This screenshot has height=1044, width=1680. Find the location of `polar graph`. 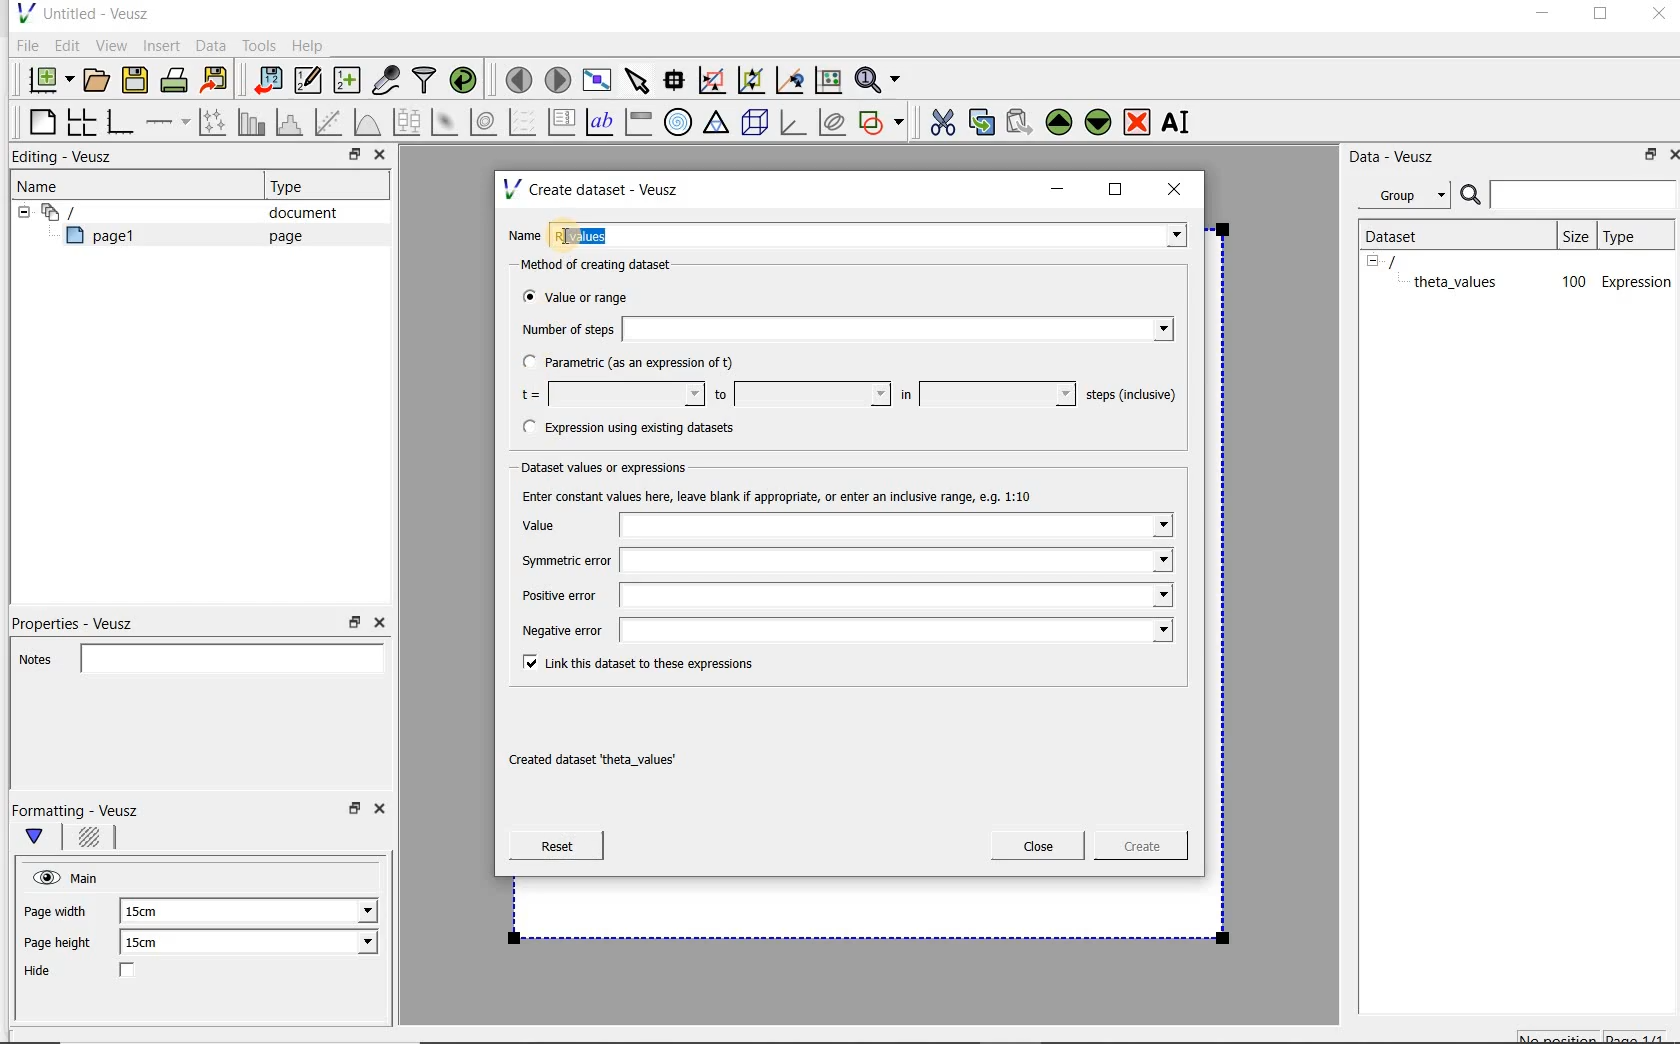

polar graph is located at coordinates (679, 122).